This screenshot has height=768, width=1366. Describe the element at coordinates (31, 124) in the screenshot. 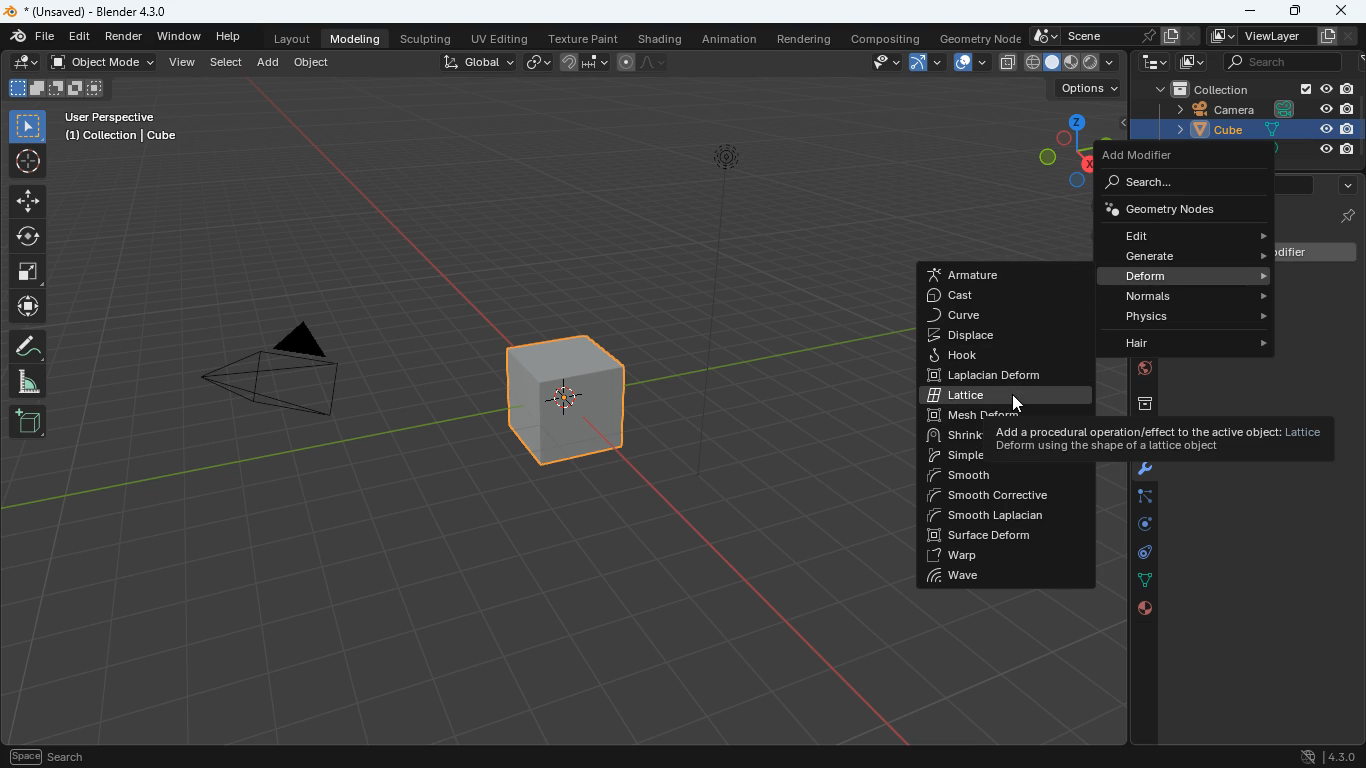

I see `select` at that location.